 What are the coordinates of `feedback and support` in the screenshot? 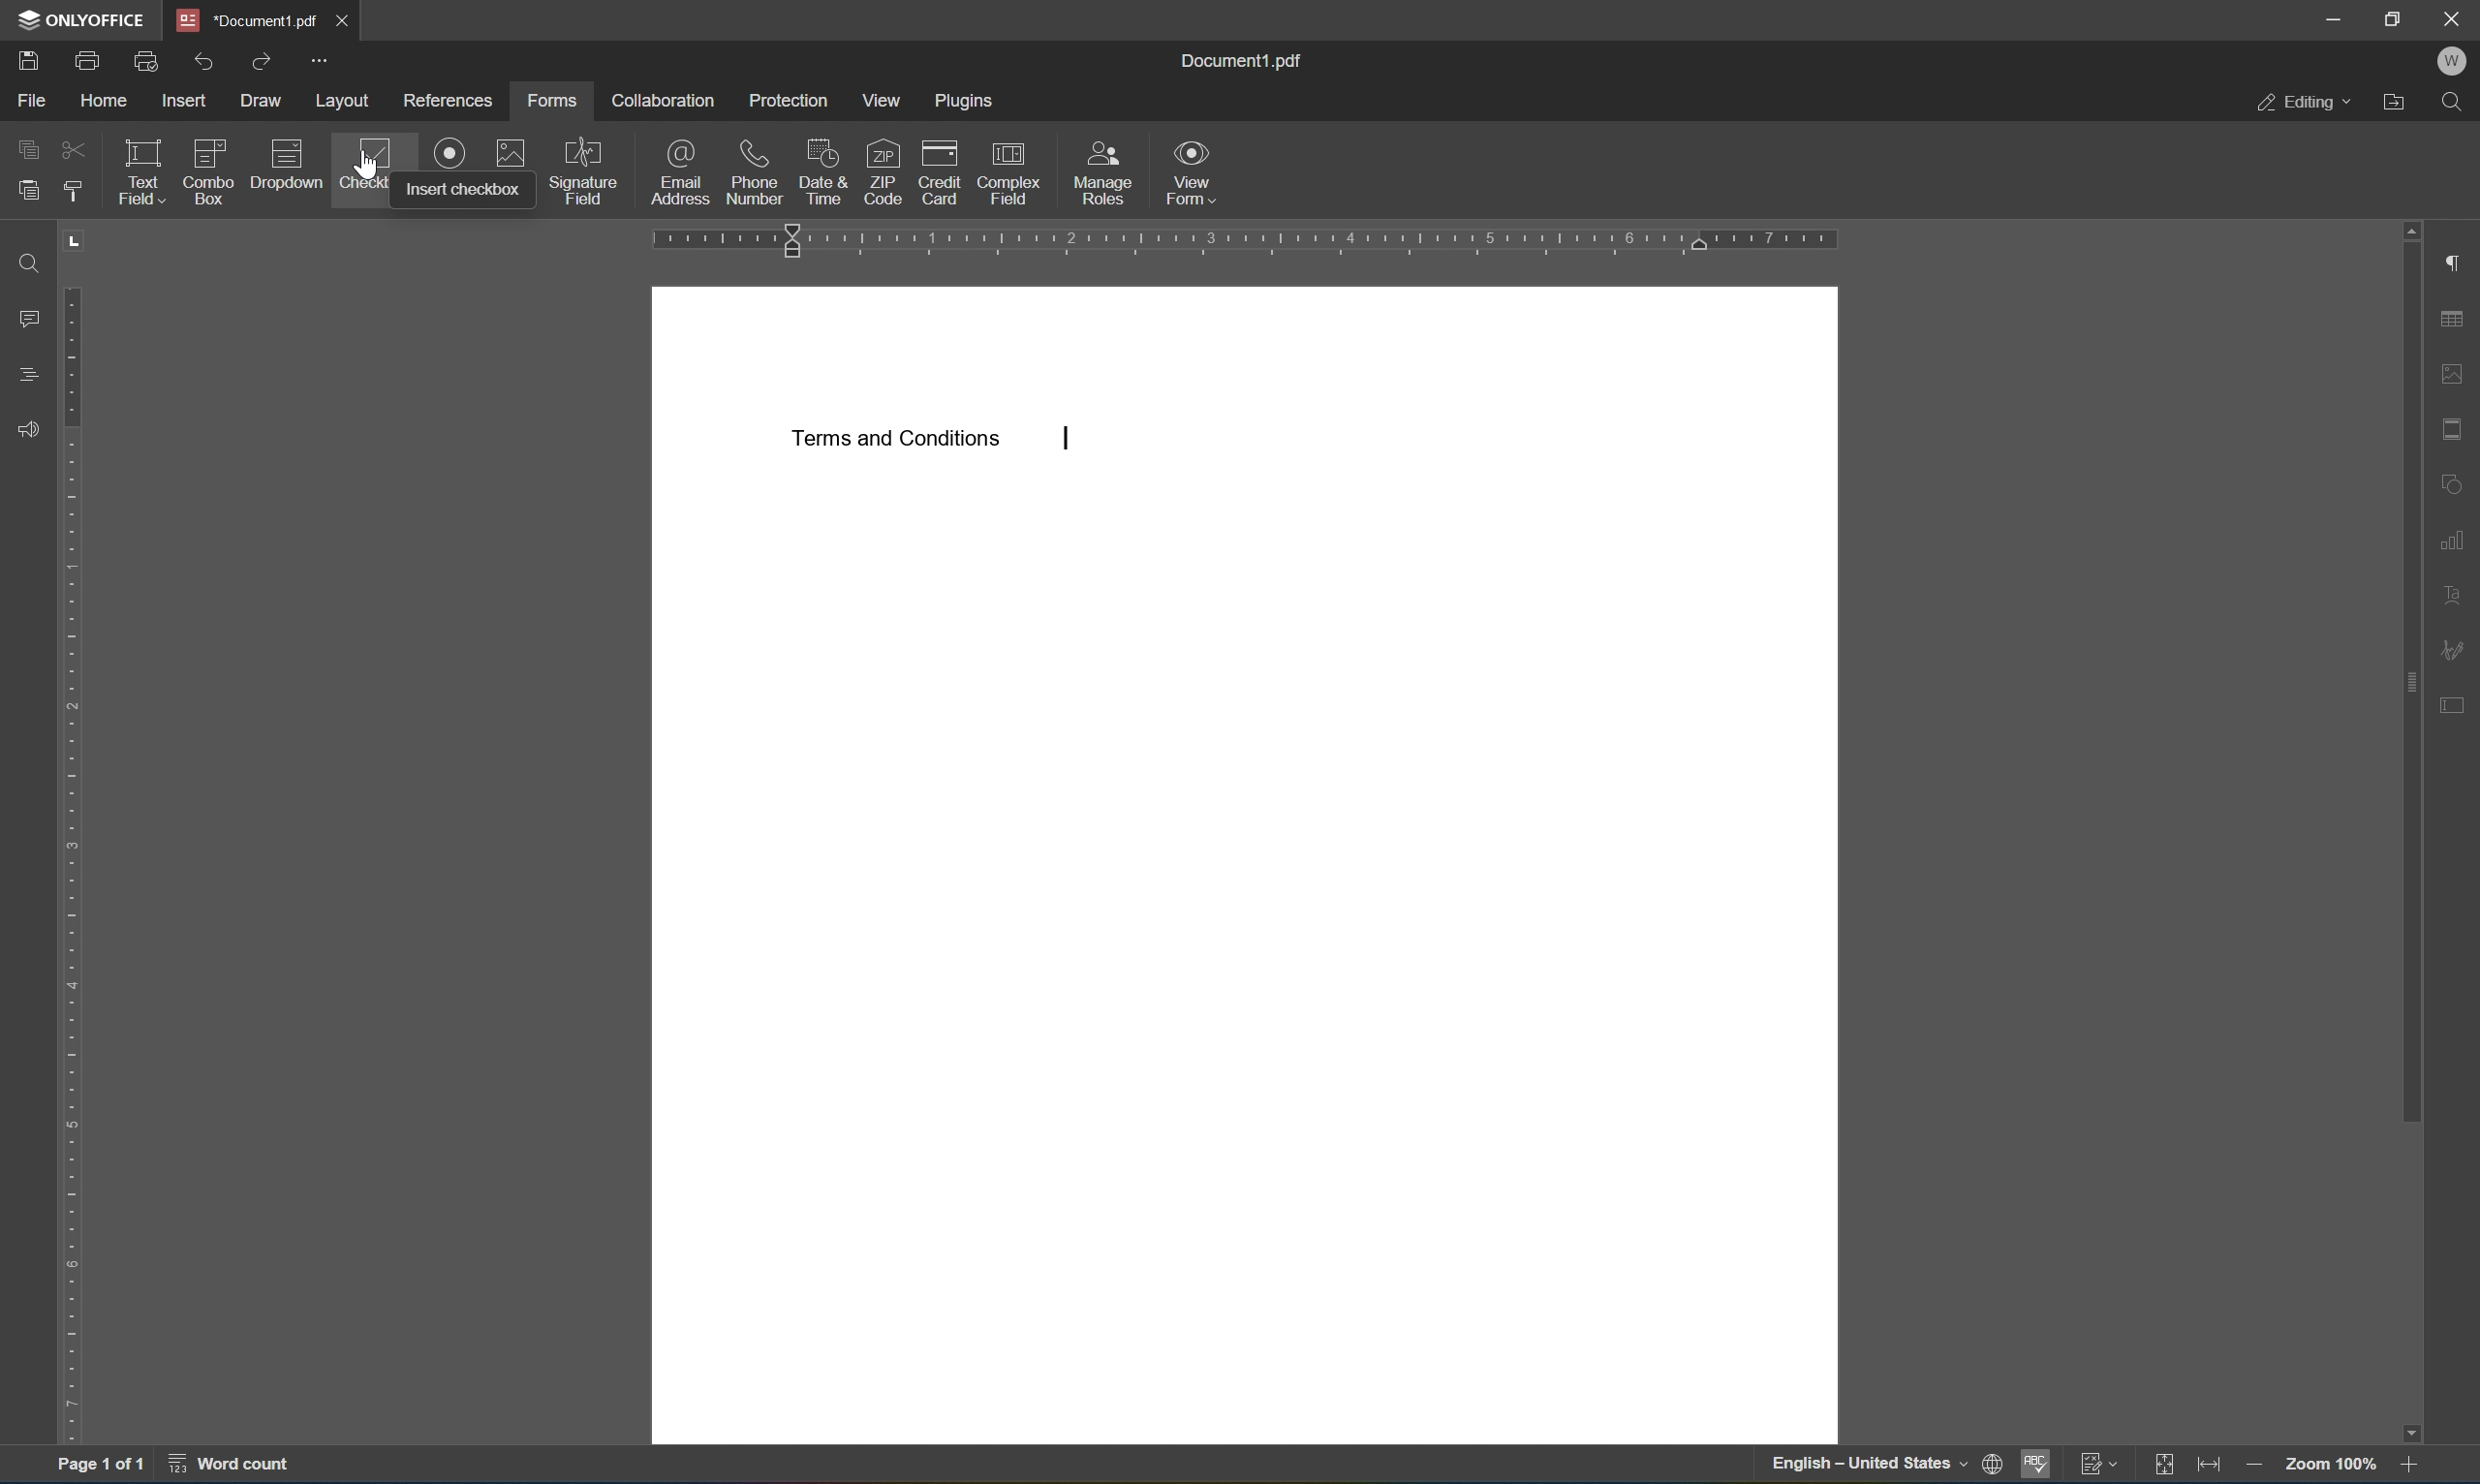 It's located at (30, 434).